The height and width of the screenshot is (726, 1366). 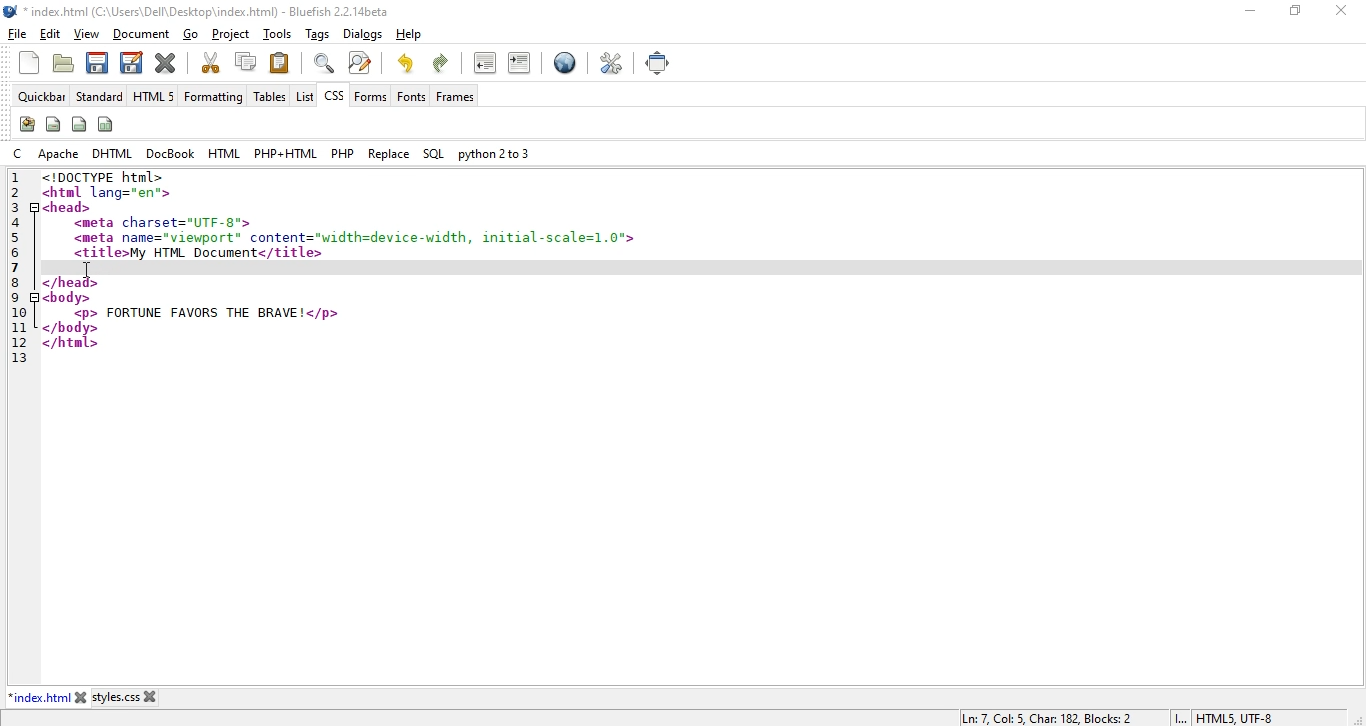 What do you see at coordinates (96, 61) in the screenshot?
I see `save current file` at bounding box center [96, 61].